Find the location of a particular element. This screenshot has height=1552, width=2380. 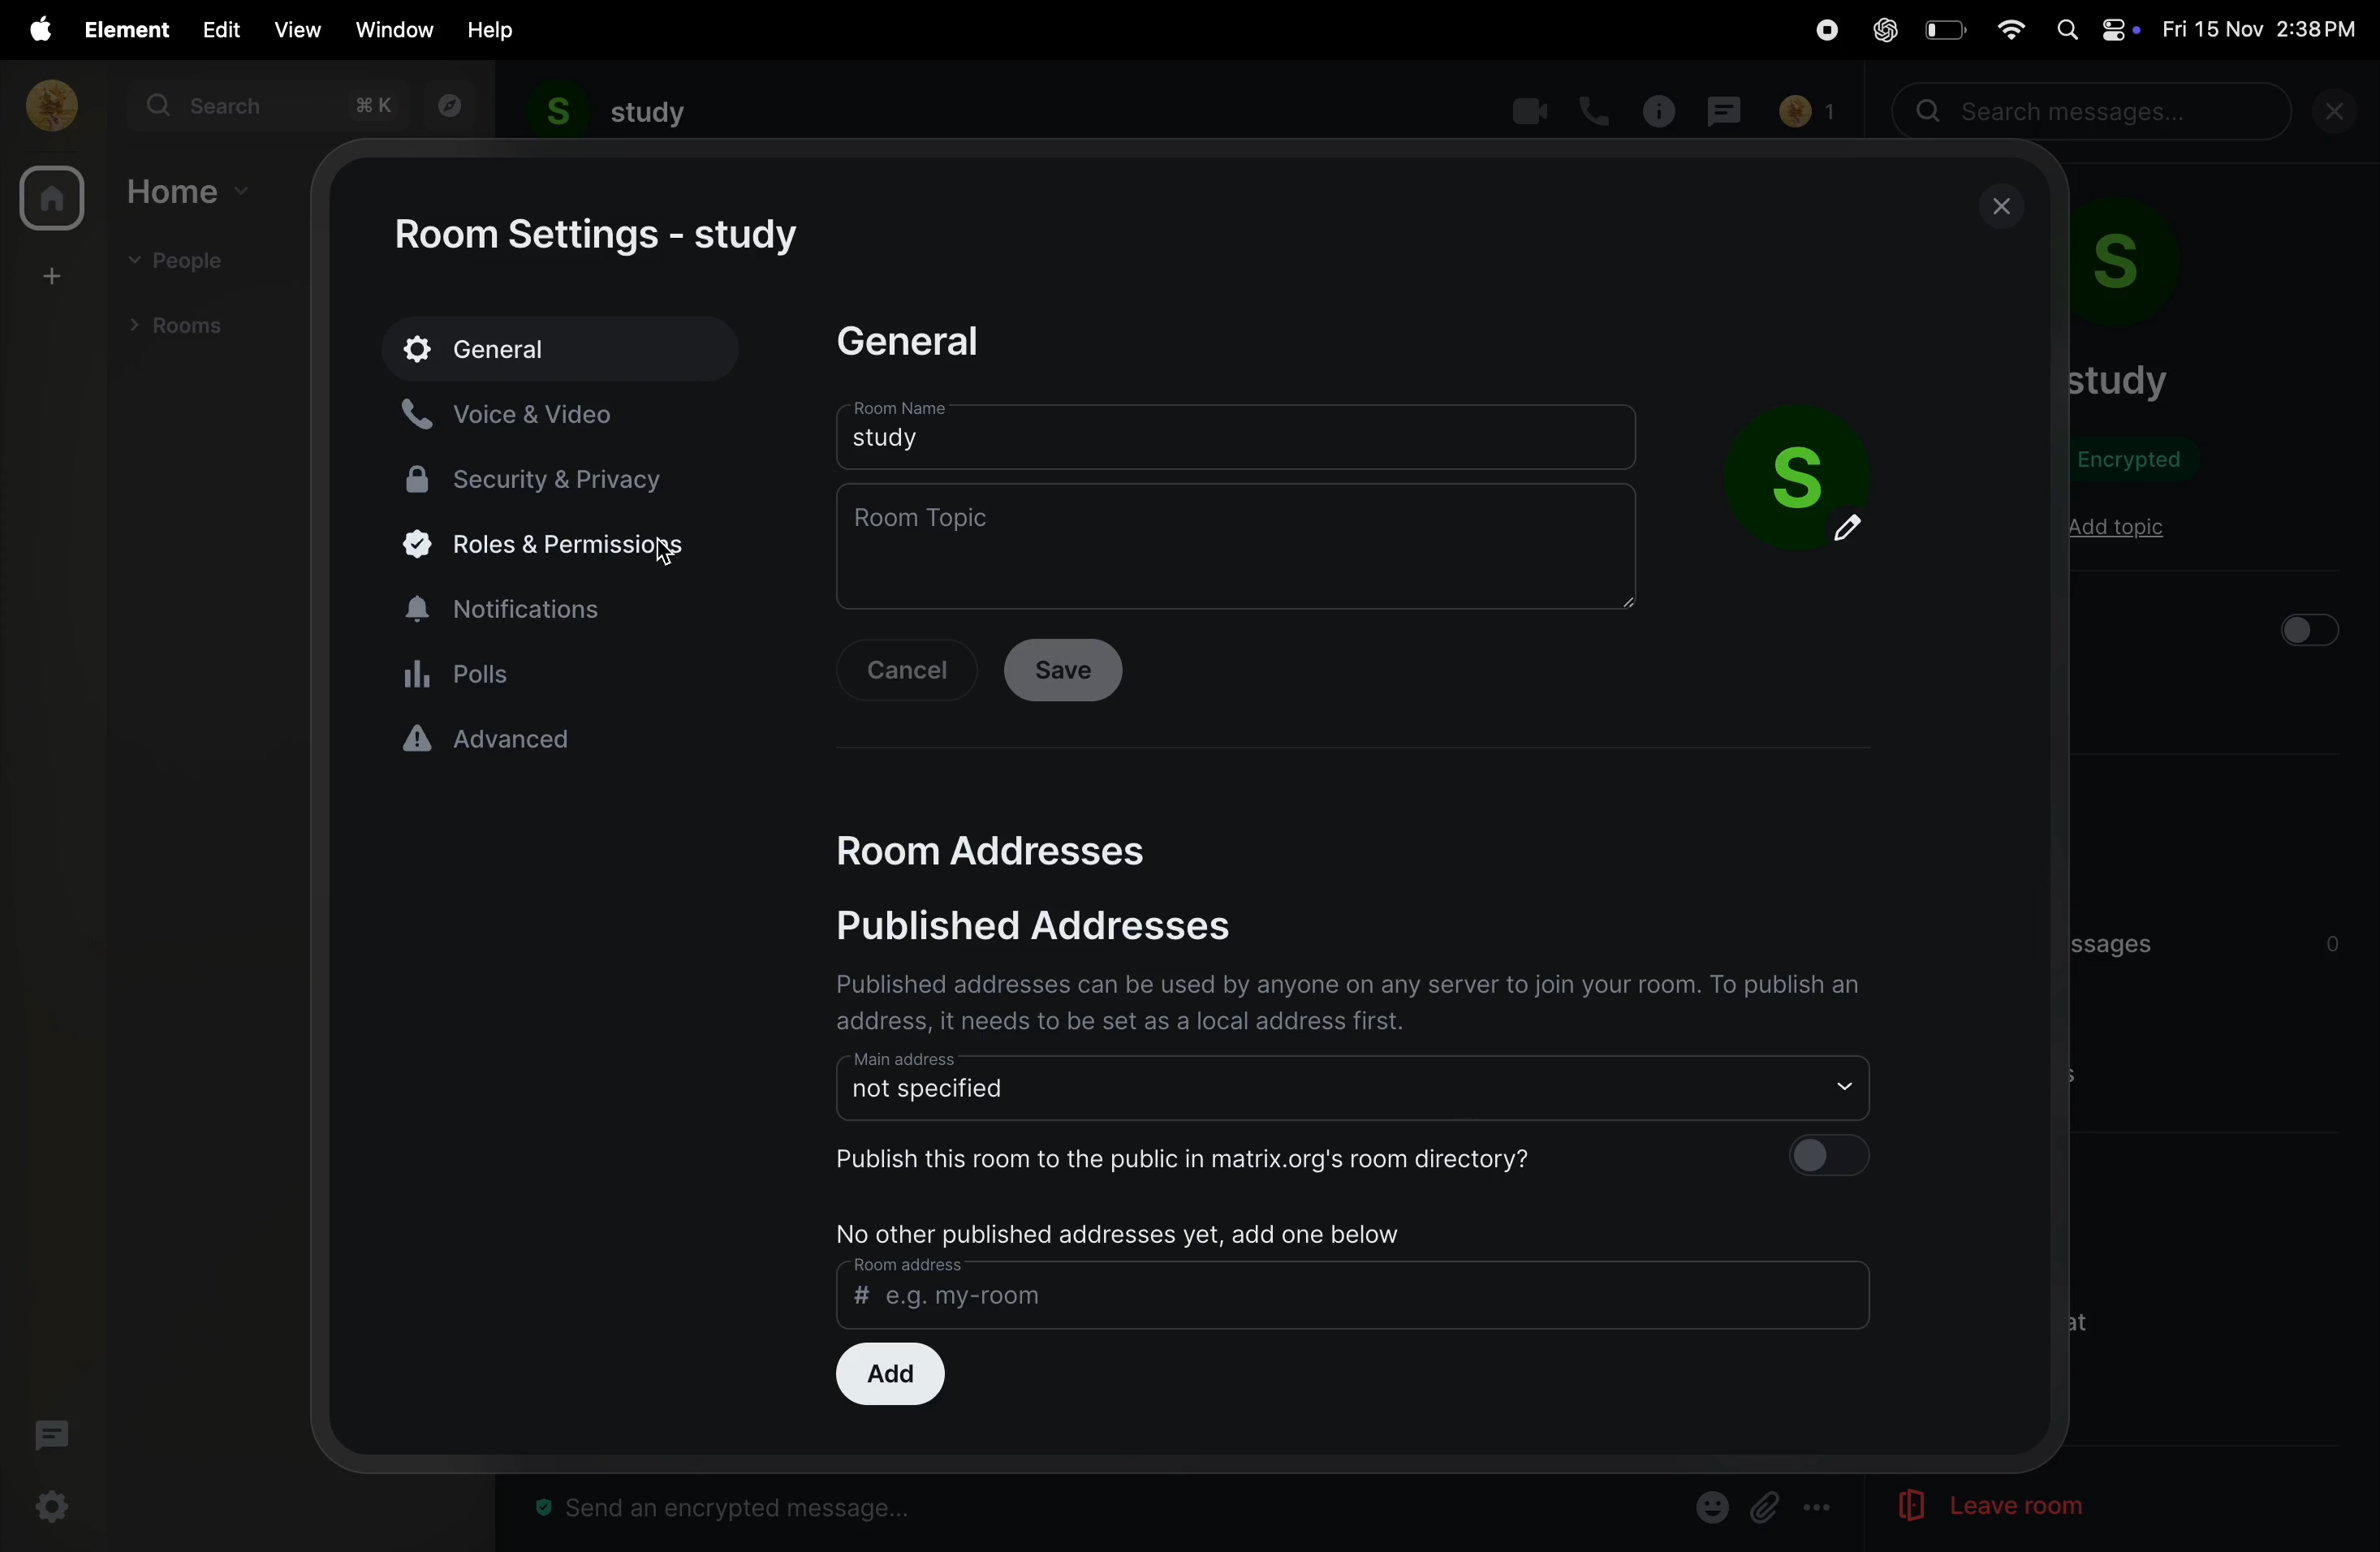

button is located at coordinates (2315, 629).